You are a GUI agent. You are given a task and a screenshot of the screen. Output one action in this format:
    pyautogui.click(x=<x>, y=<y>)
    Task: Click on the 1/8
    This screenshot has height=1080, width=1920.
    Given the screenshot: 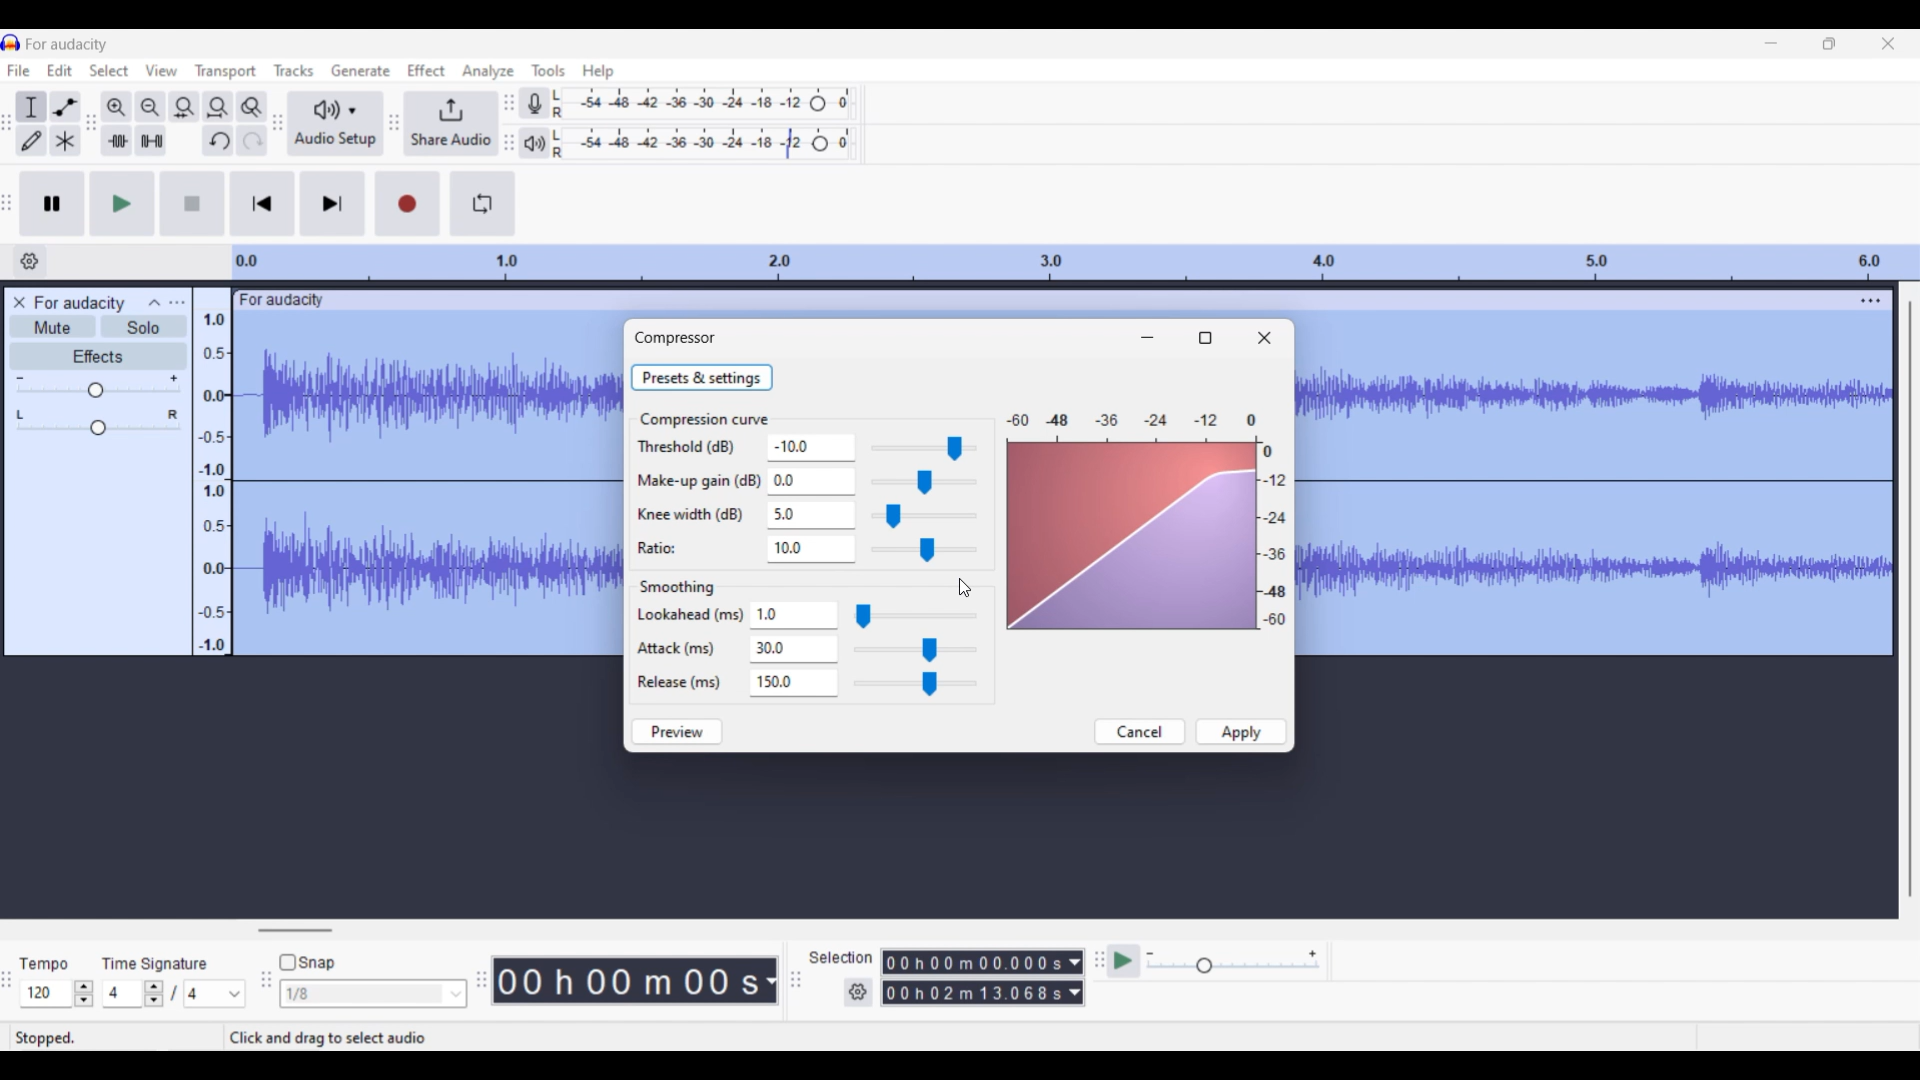 What is the action you would take?
    pyautogui.click(x=374, y=993)
    